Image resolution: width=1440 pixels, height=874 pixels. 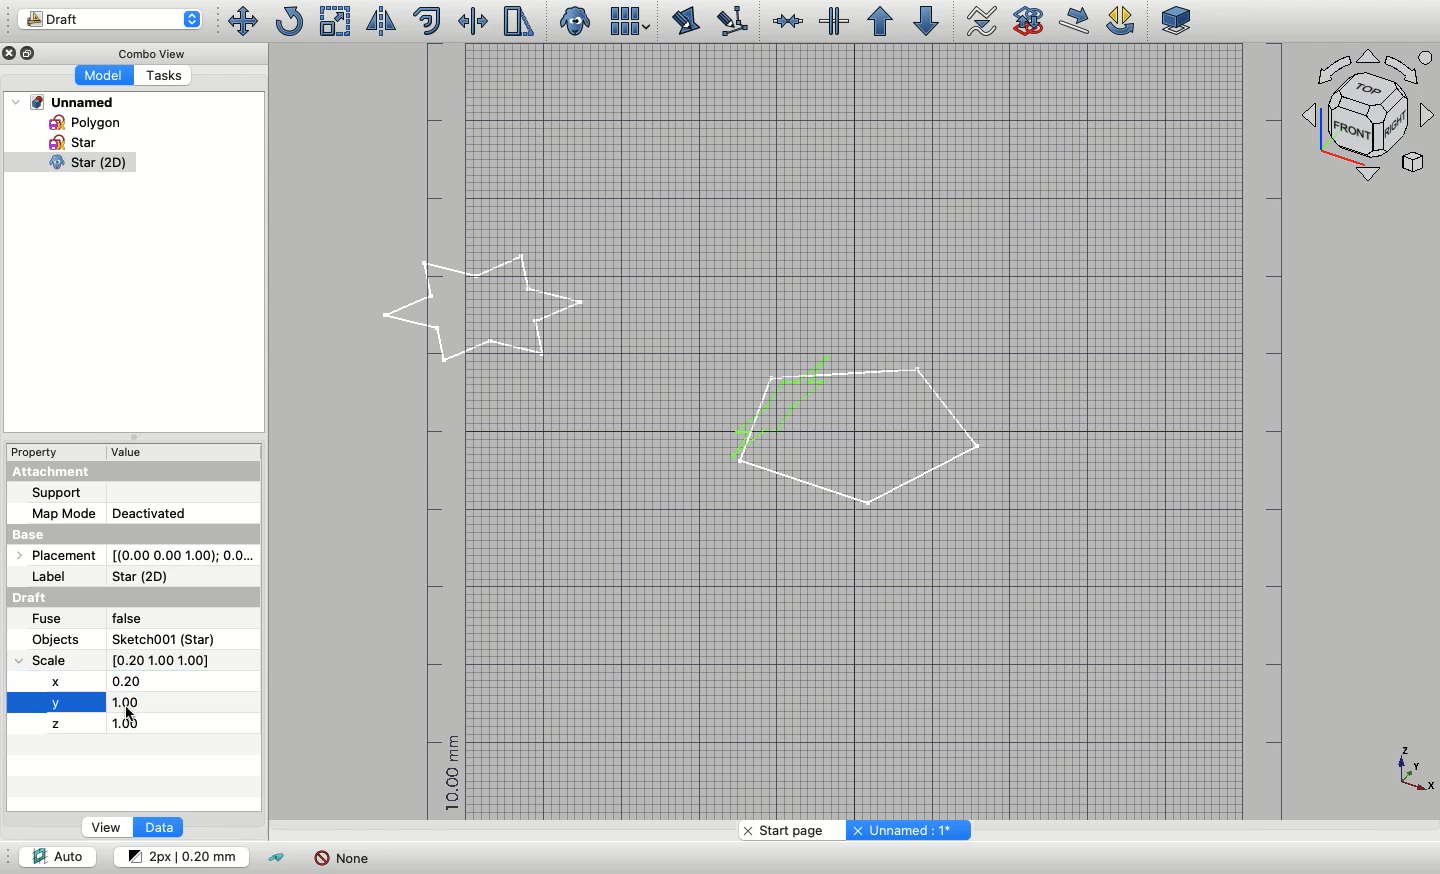 I want to click on Map mode, so click(x=63, y=514).